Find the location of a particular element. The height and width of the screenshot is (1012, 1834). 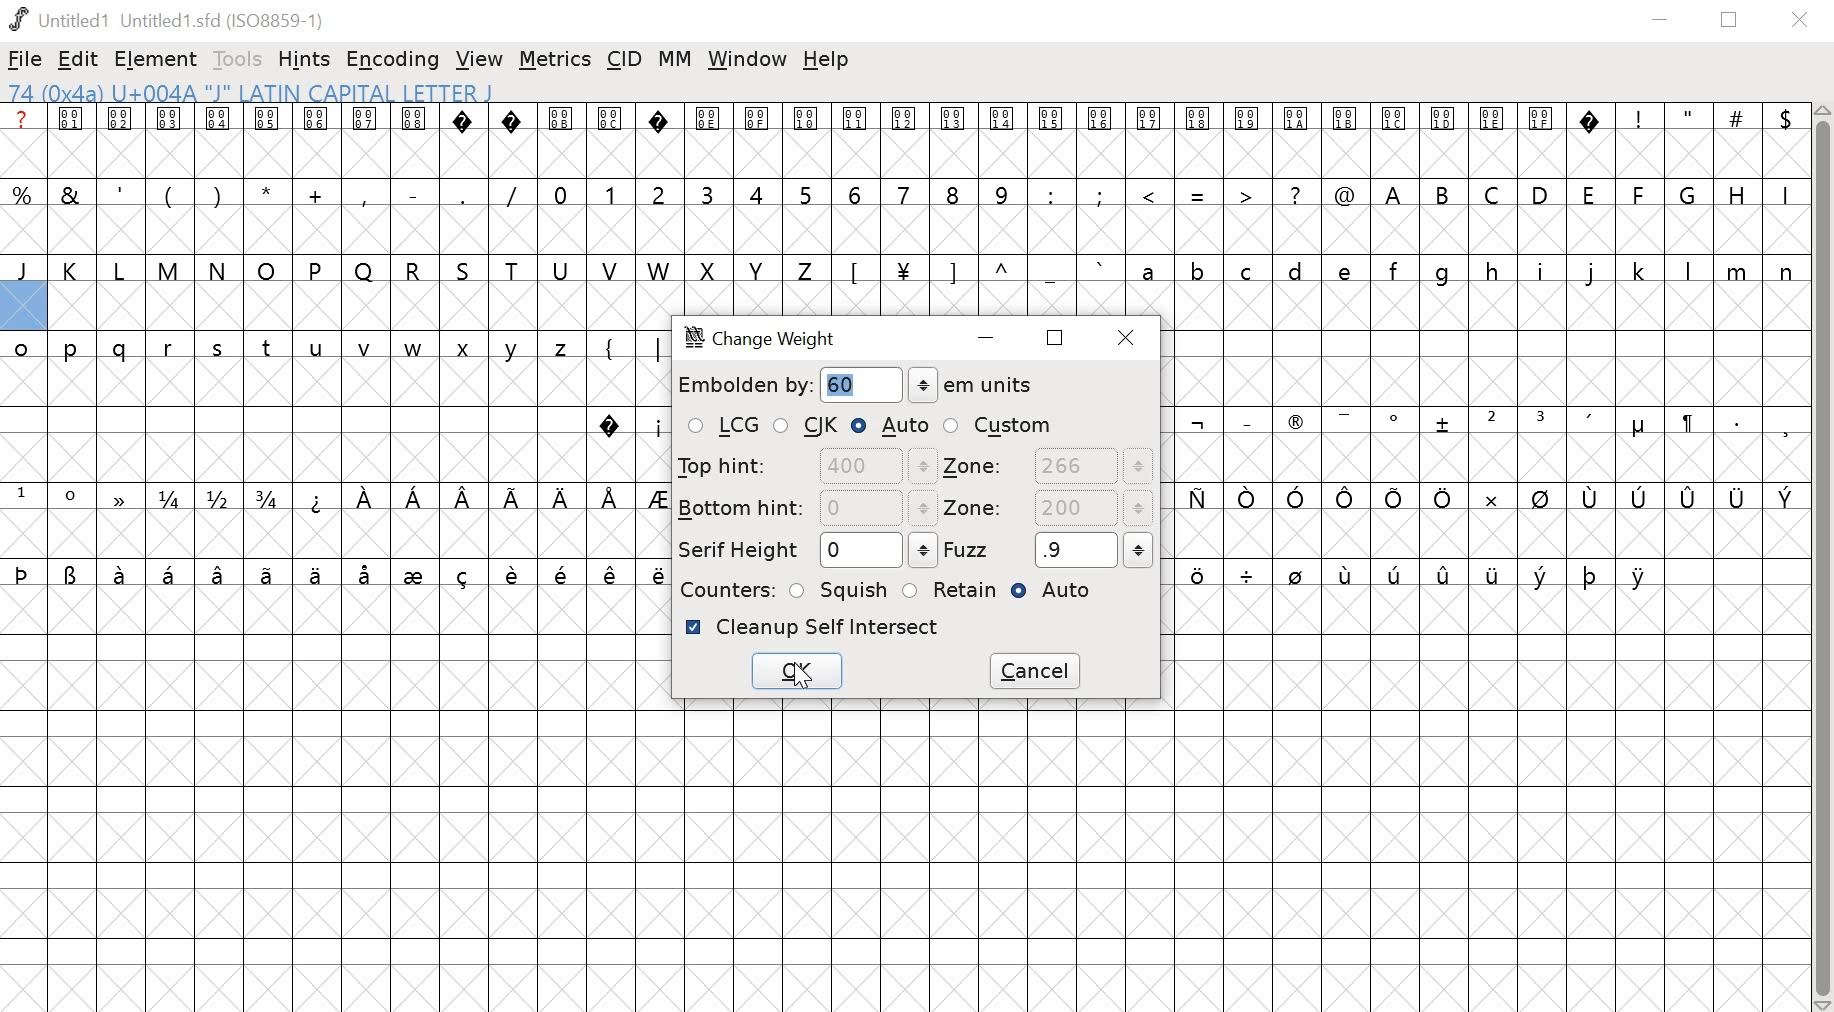

CJK is located at coordinates (808, 427).